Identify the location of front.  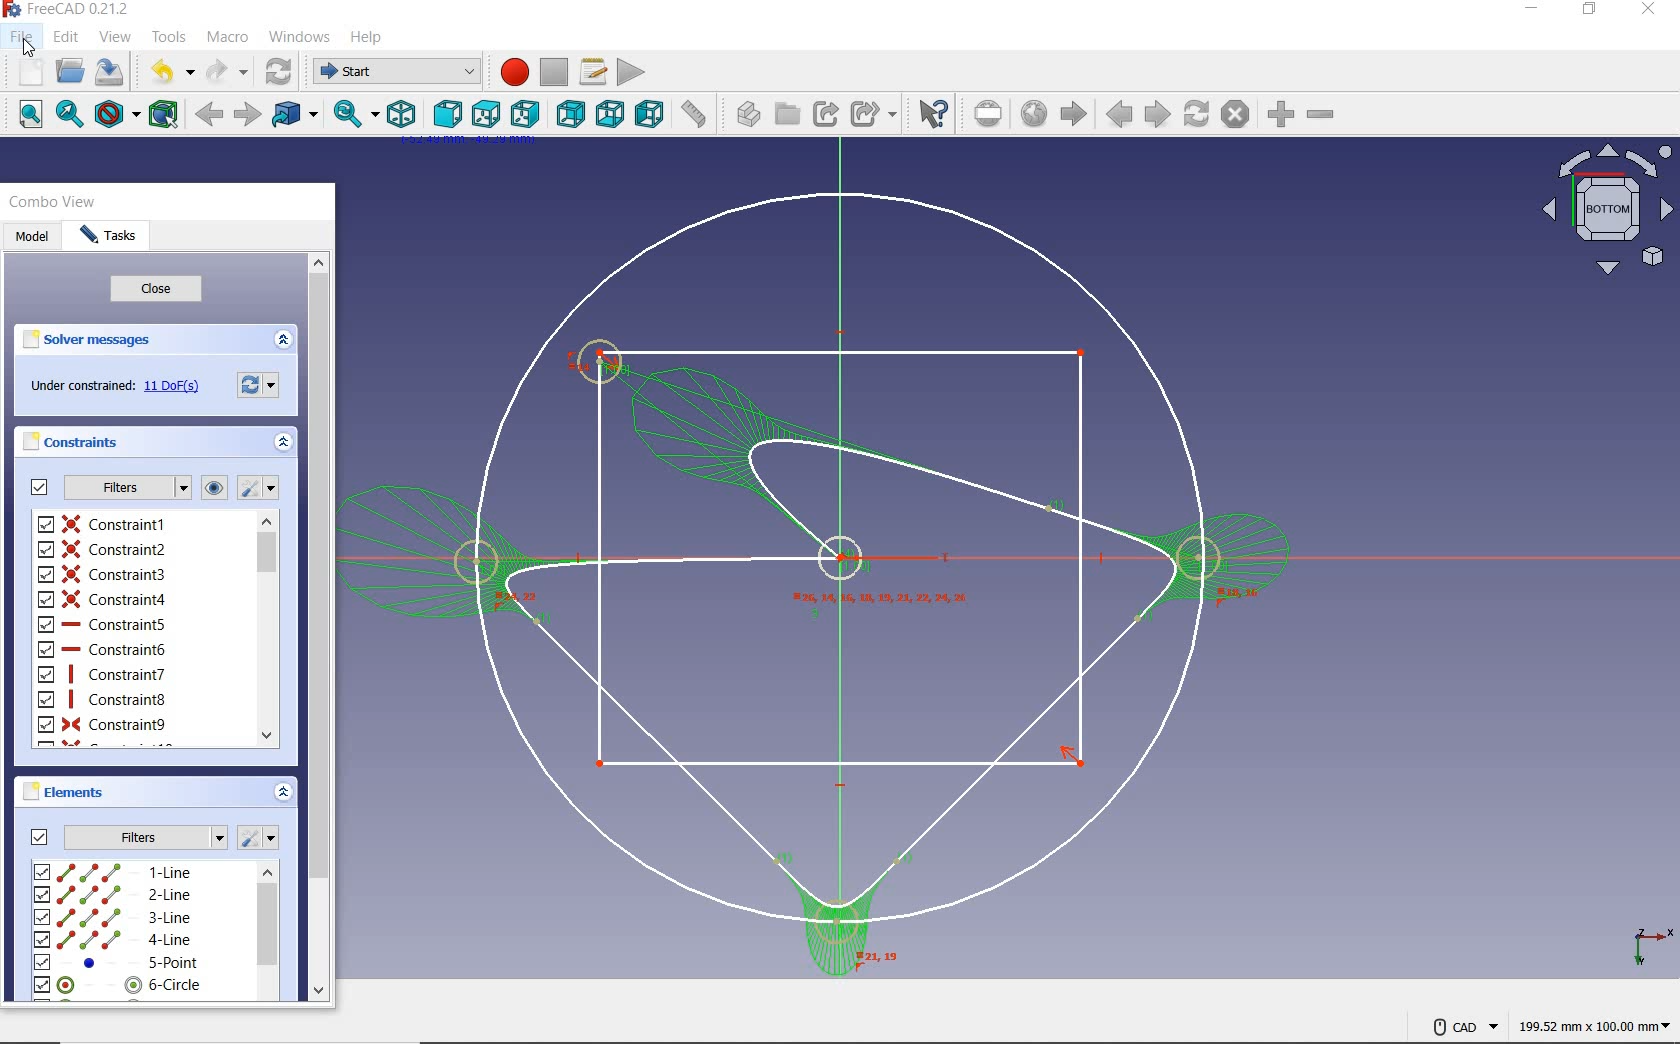
(447, 113).